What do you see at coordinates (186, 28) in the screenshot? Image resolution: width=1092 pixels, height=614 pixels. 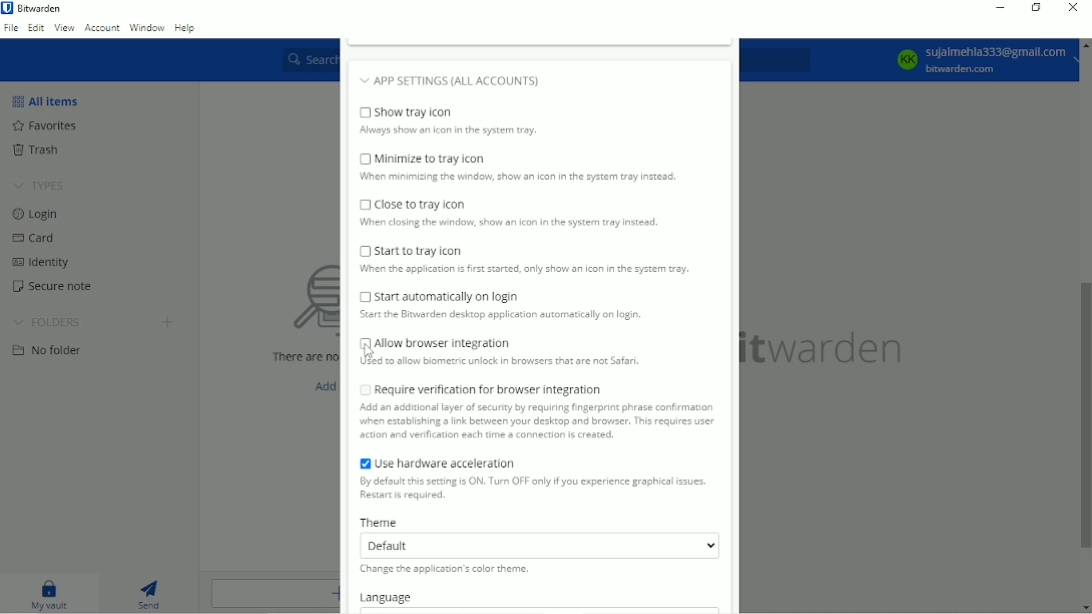 I see `Help` at bounding box center [186, 28].